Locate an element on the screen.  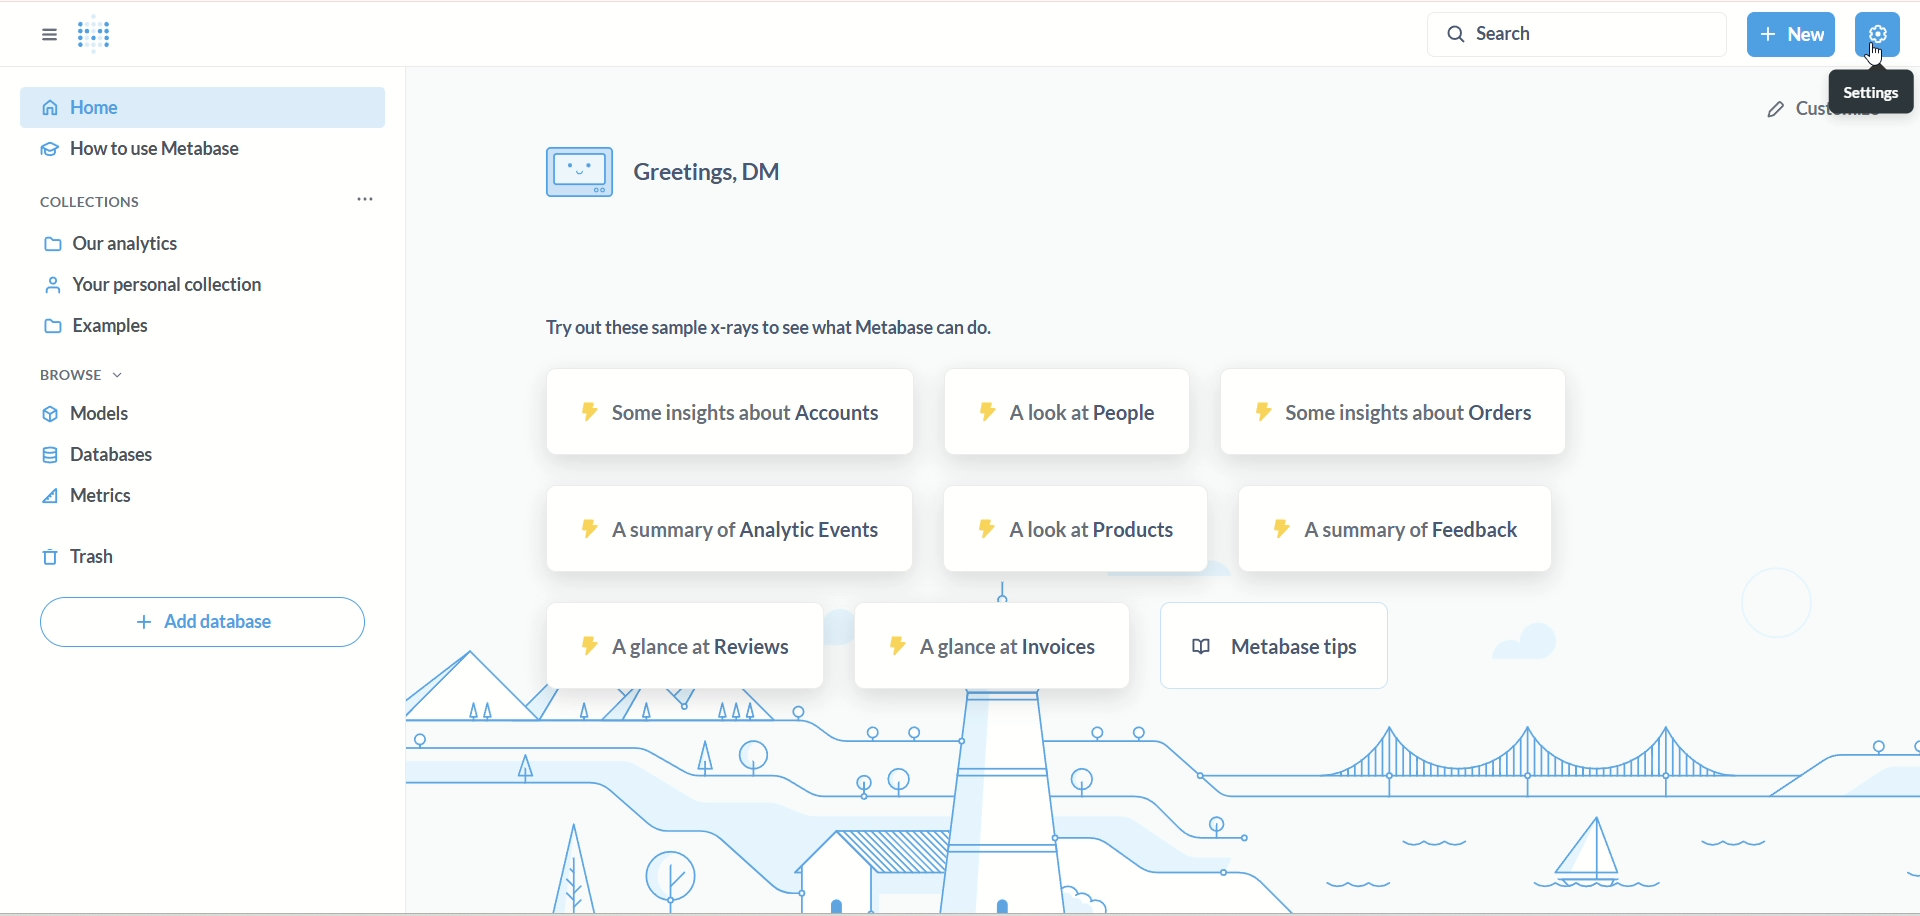
our analytics is located at coordinates (113, 248).